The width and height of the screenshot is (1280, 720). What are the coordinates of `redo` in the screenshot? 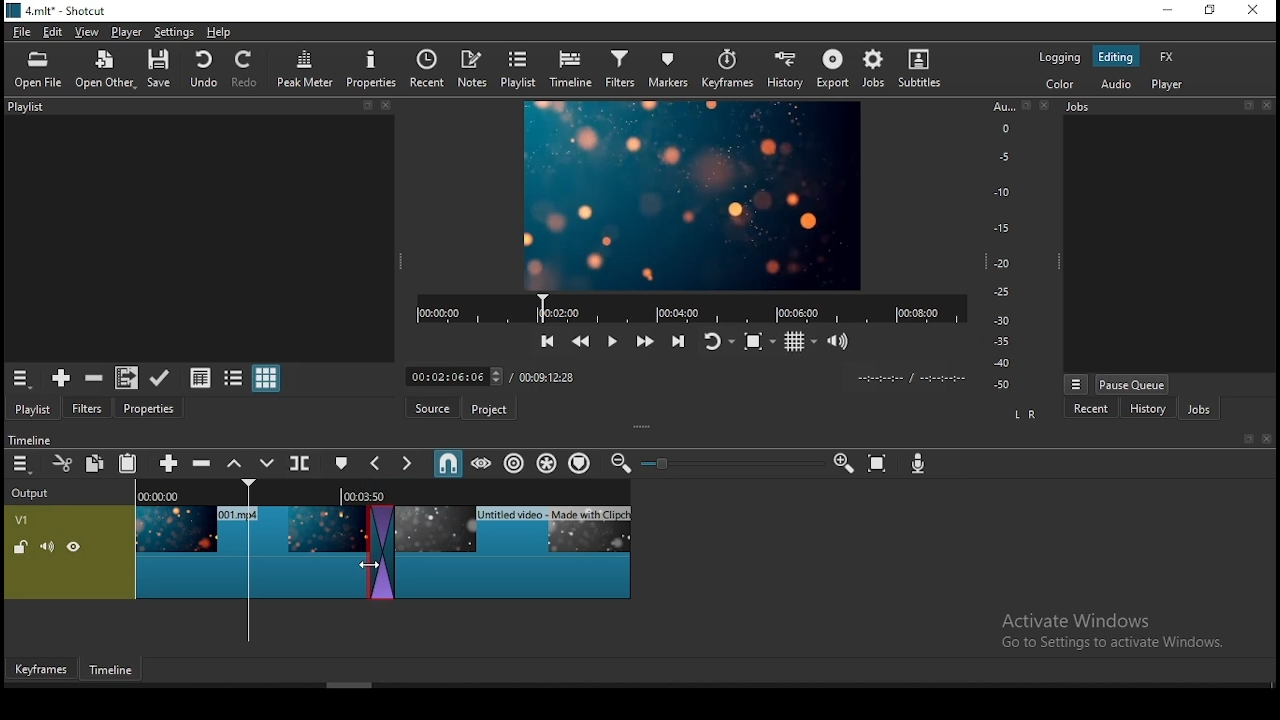 It's located at (247, 69).